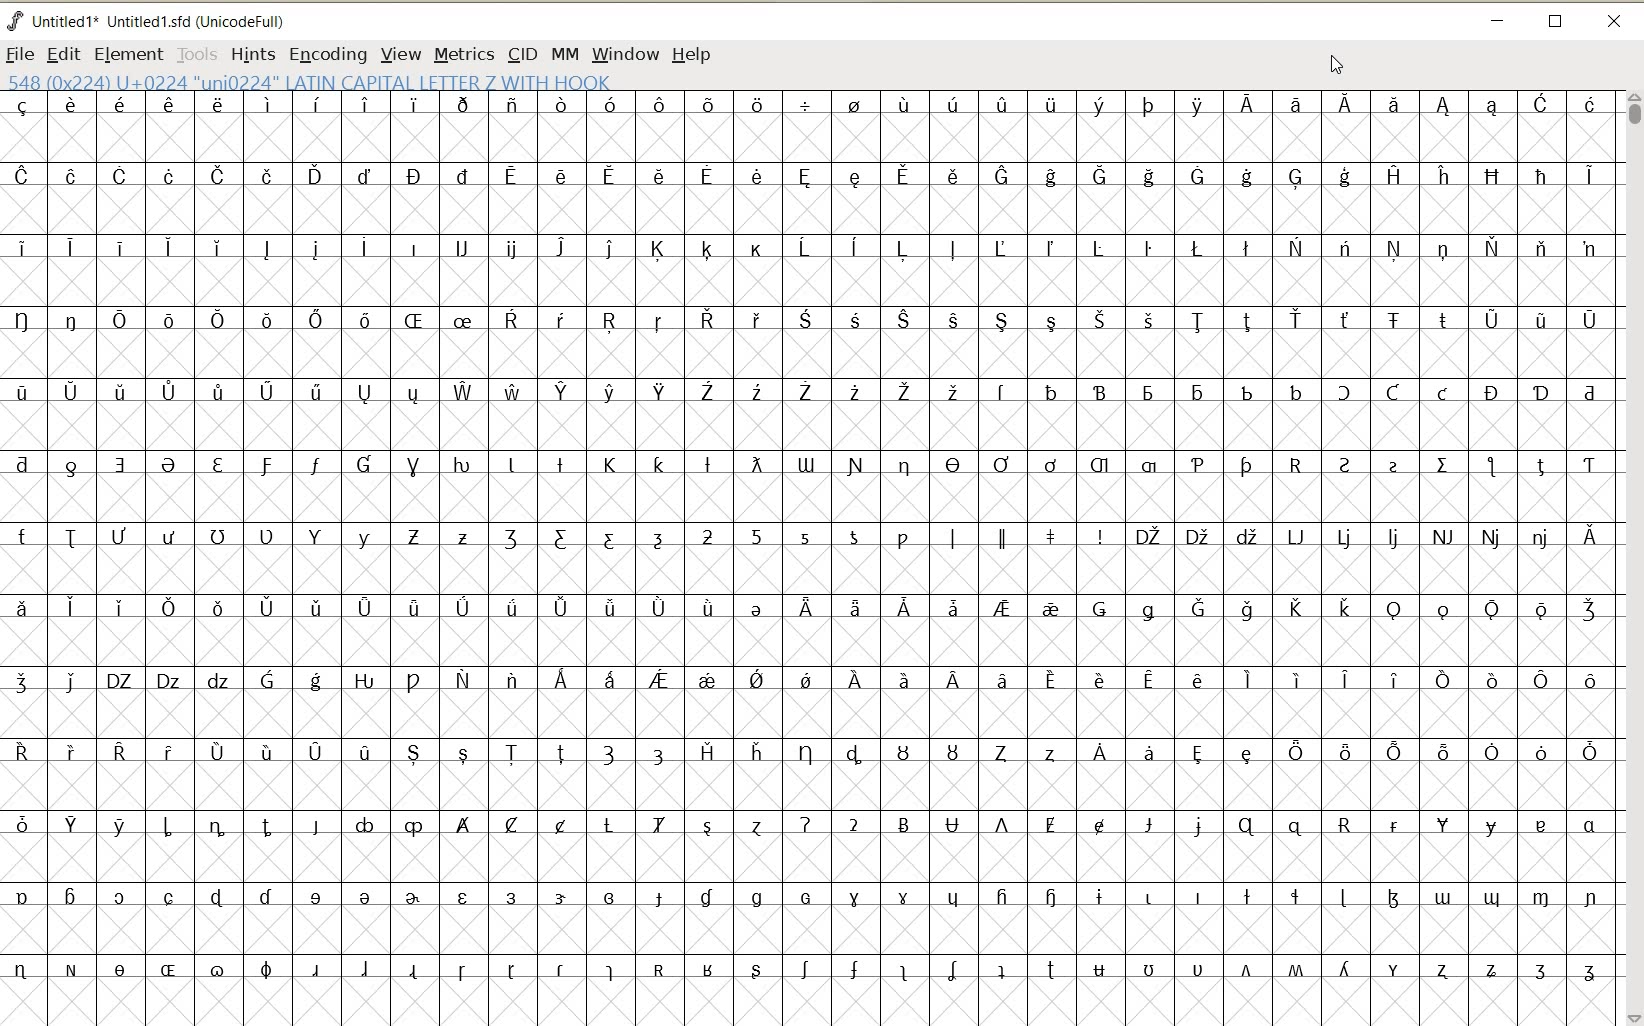 The width and height of the screenshot is (1644, 1026). Describe the element at coordinates (397, 53) in the screenshot. I see `VIEW` at that location.